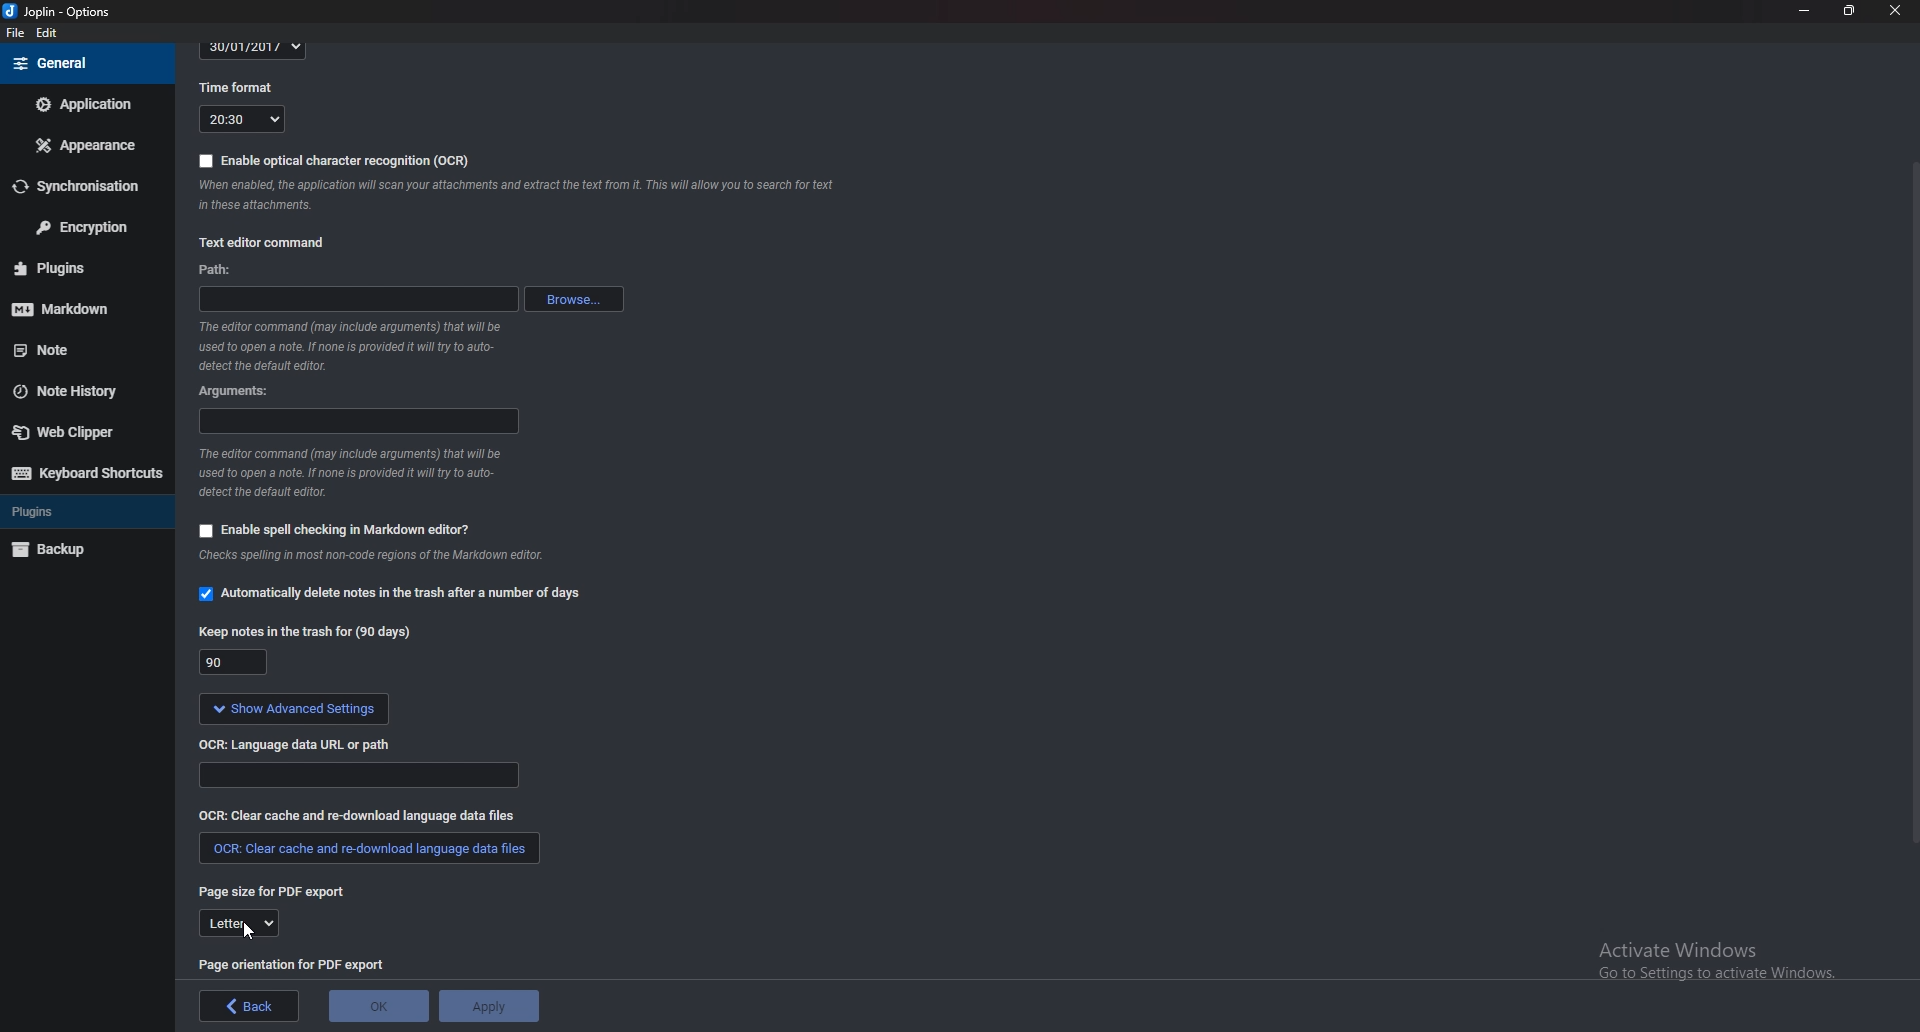  What do you see at coordinates (85, 103) in the screenshot?
I see `Application` at bounding box center [85, 103].